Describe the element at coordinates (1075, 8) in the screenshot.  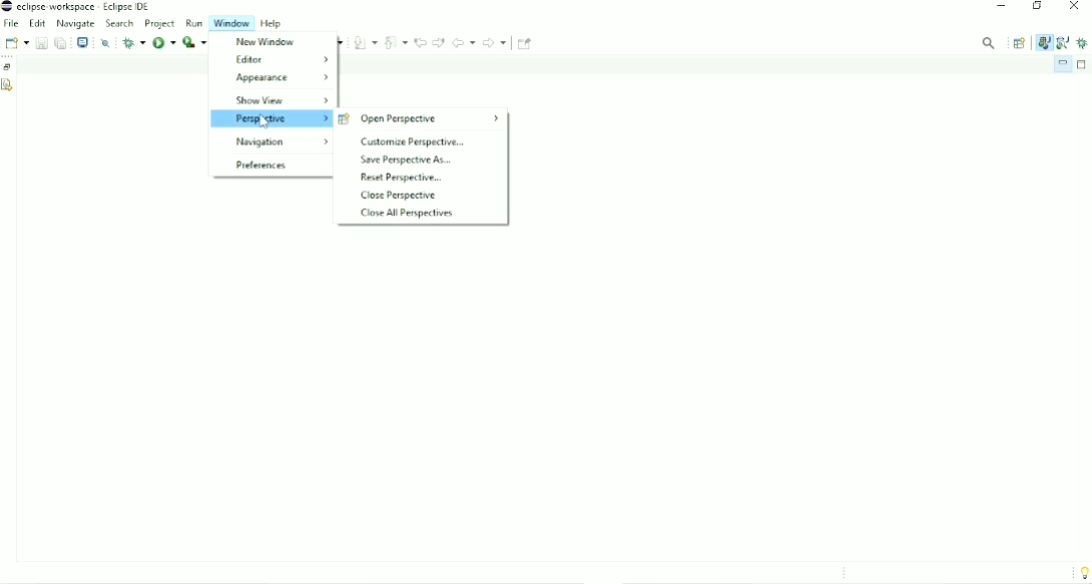
I see `Close` at that location.